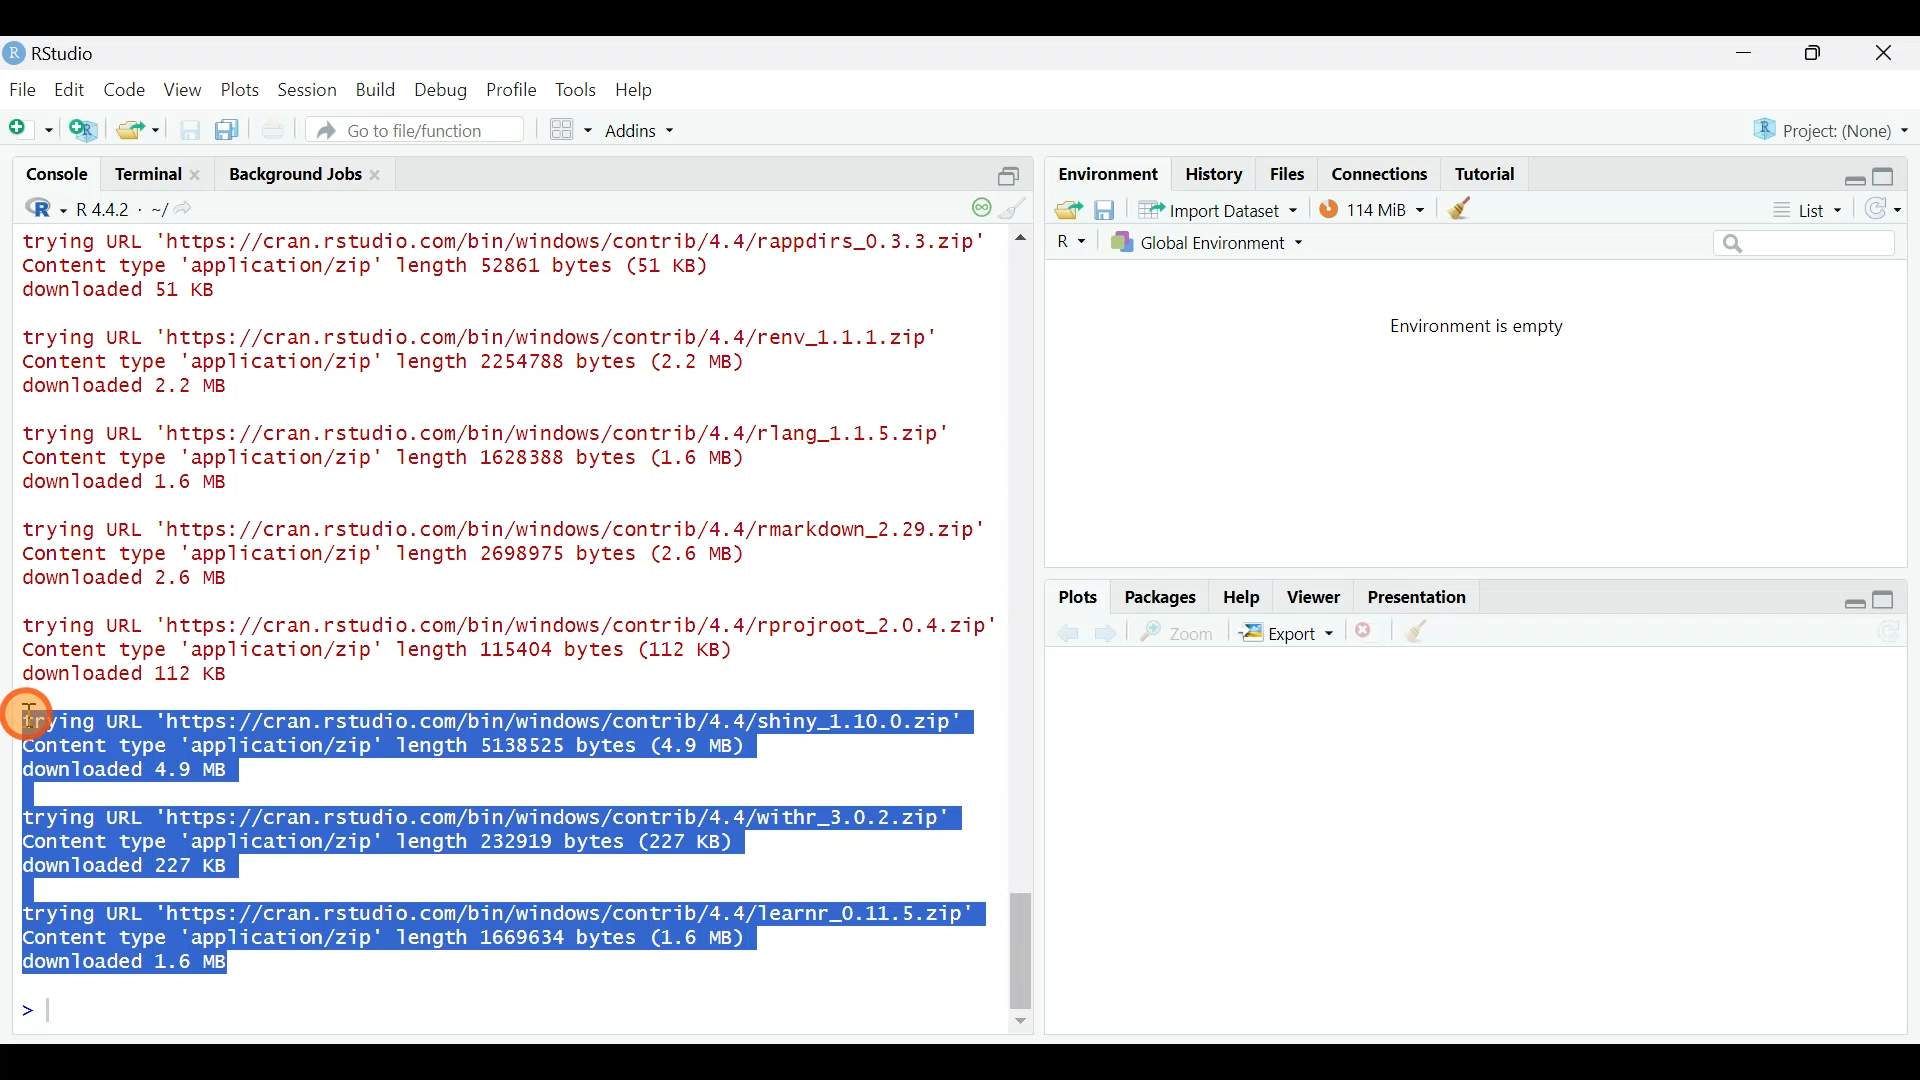  What do you see at coordinates (1286, 636) in the screenshot?
I see `Export` at bounding box center [1286, 636].